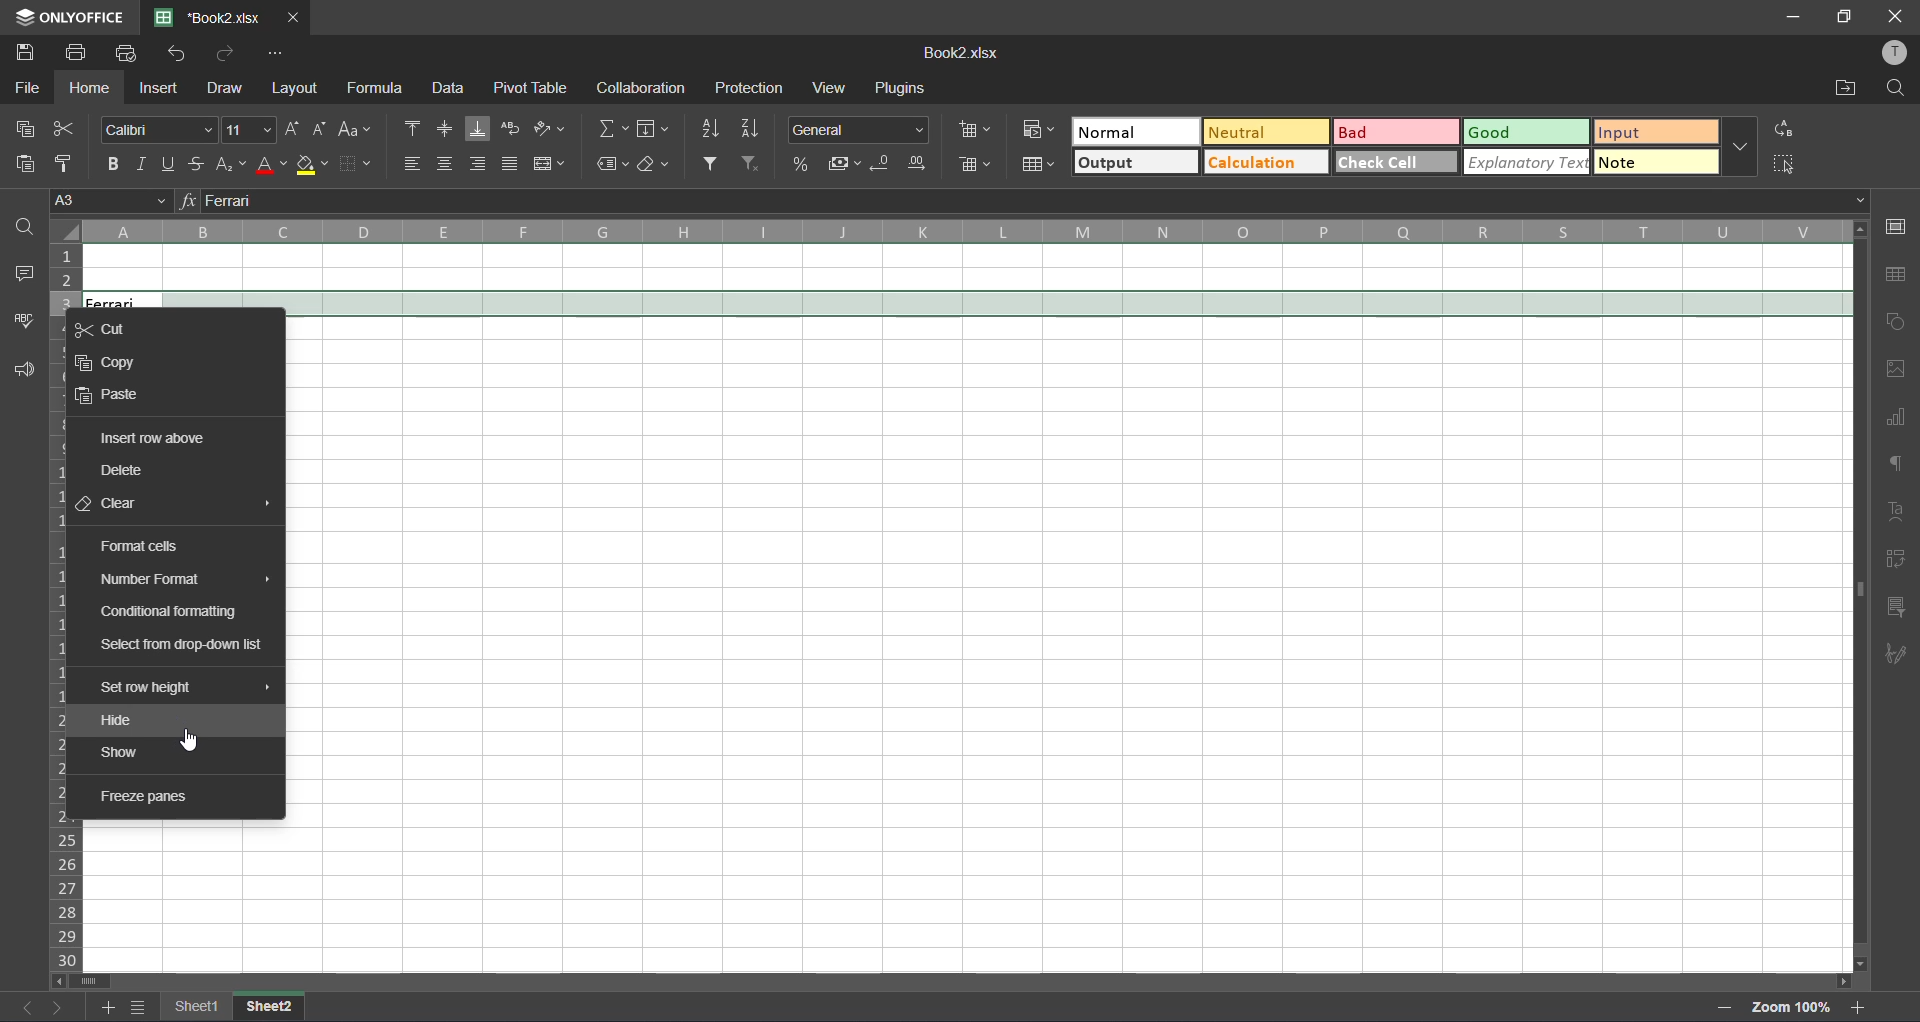 Image resolution: width=1920 pixels, height=1022 pixels. What do you see at coordinates (609, 130) in the screenshot?
I see `summation` at bounding box center [609, 130].